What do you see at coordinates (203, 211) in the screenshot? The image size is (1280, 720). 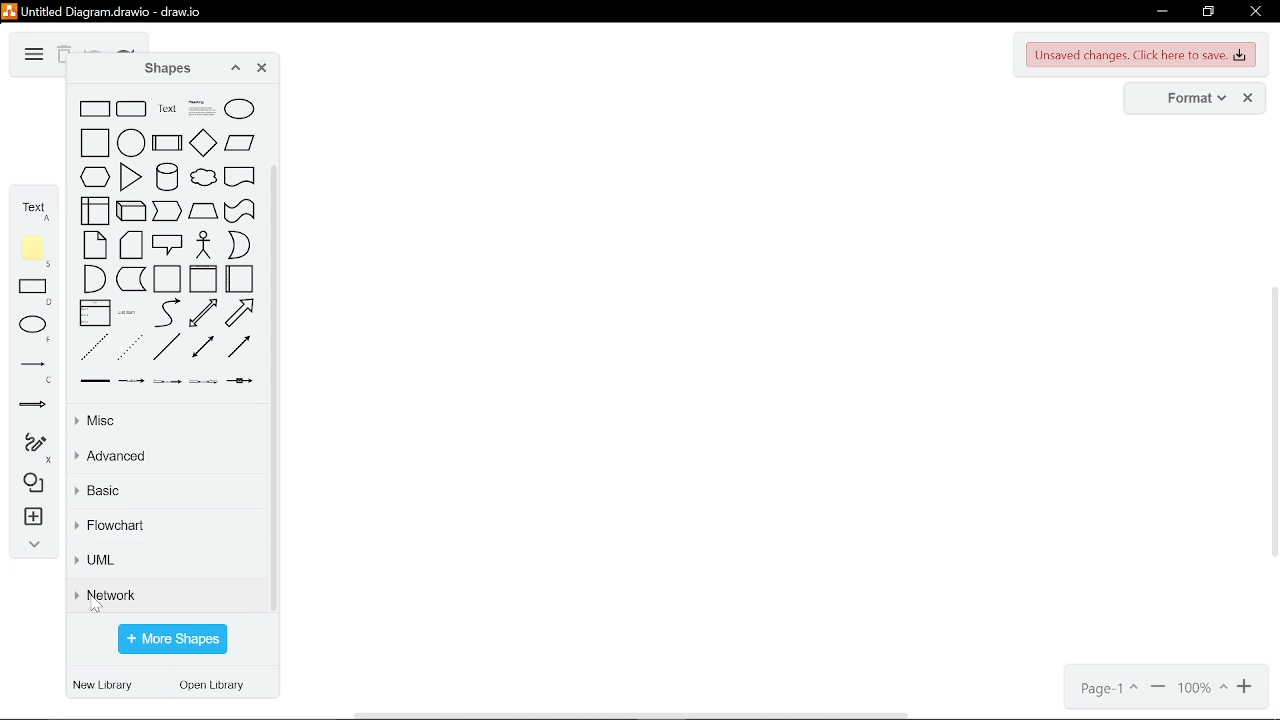 I see `trapezoid` at bounding box center [203, 211].